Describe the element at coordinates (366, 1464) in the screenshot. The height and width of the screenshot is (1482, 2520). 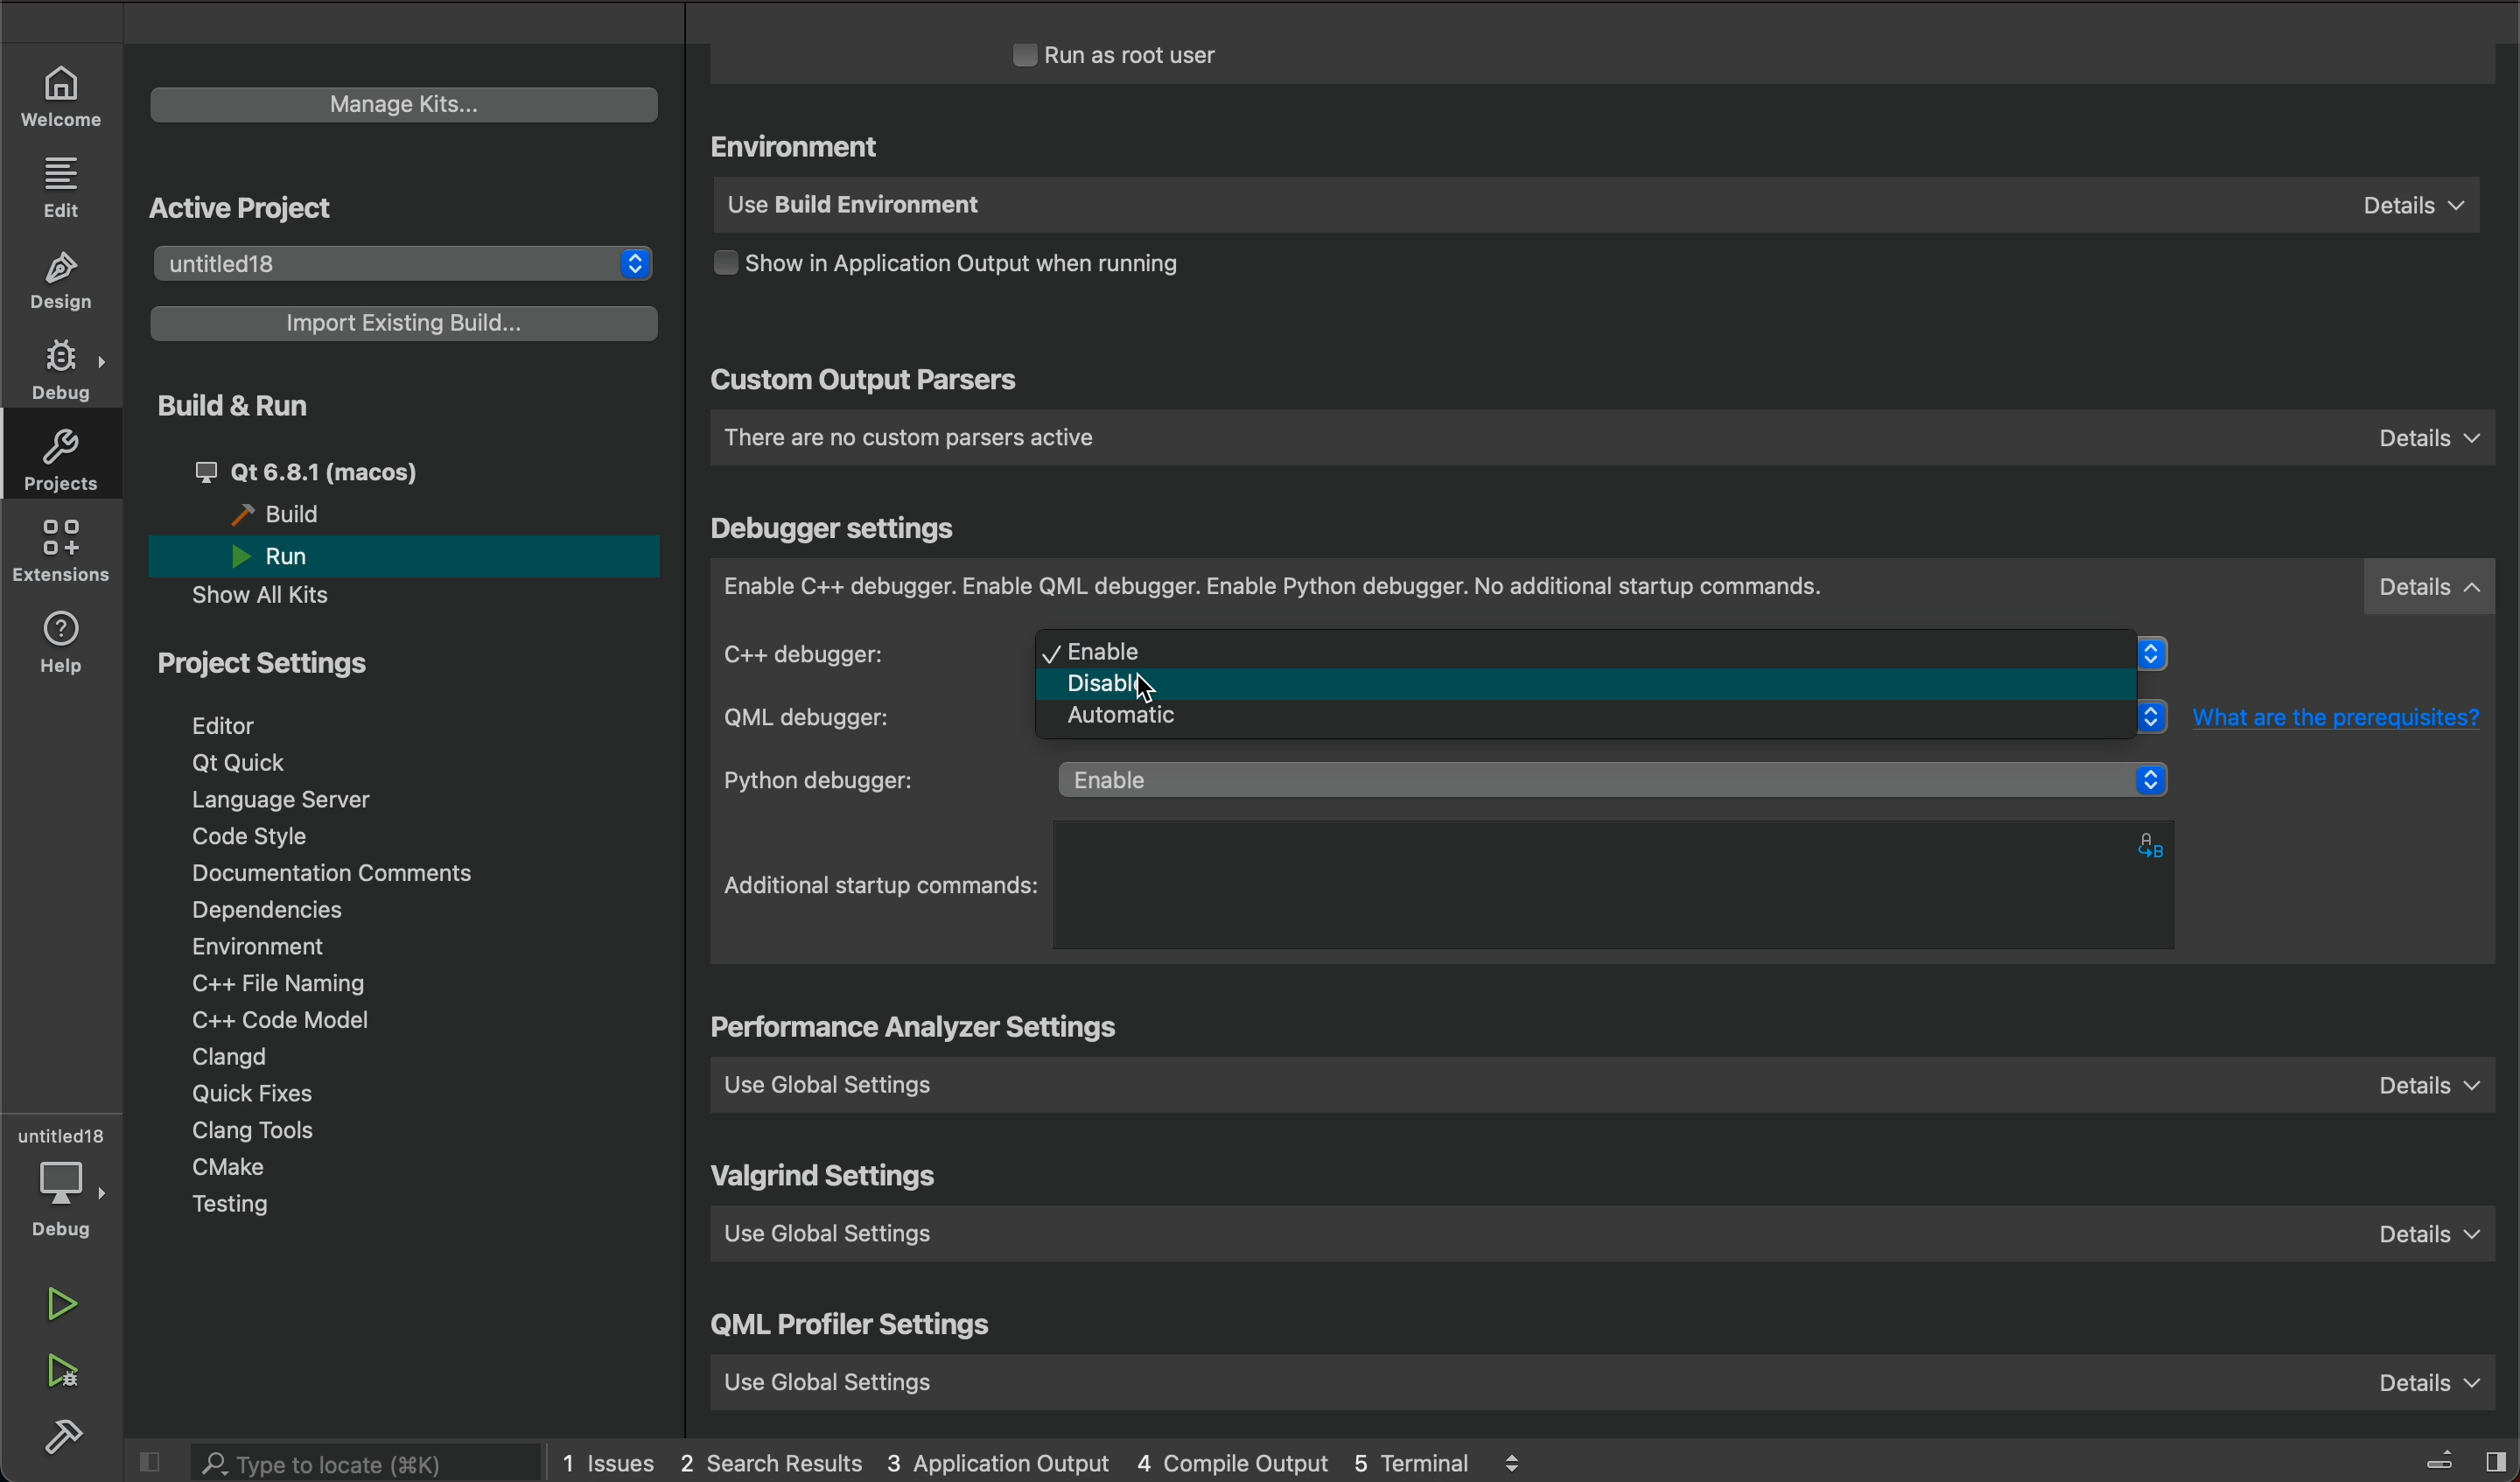
I see `search` at that location.